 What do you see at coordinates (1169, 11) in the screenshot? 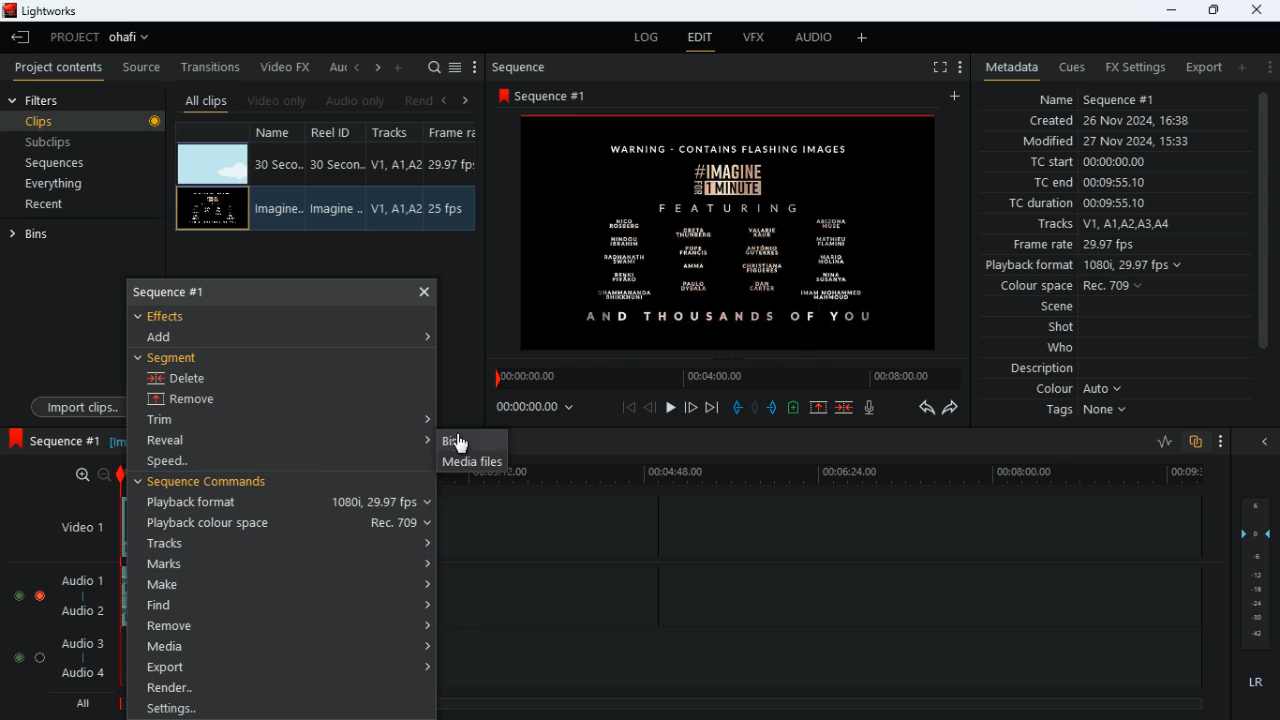
I see `minimize` at bounding box center [1169, 11].